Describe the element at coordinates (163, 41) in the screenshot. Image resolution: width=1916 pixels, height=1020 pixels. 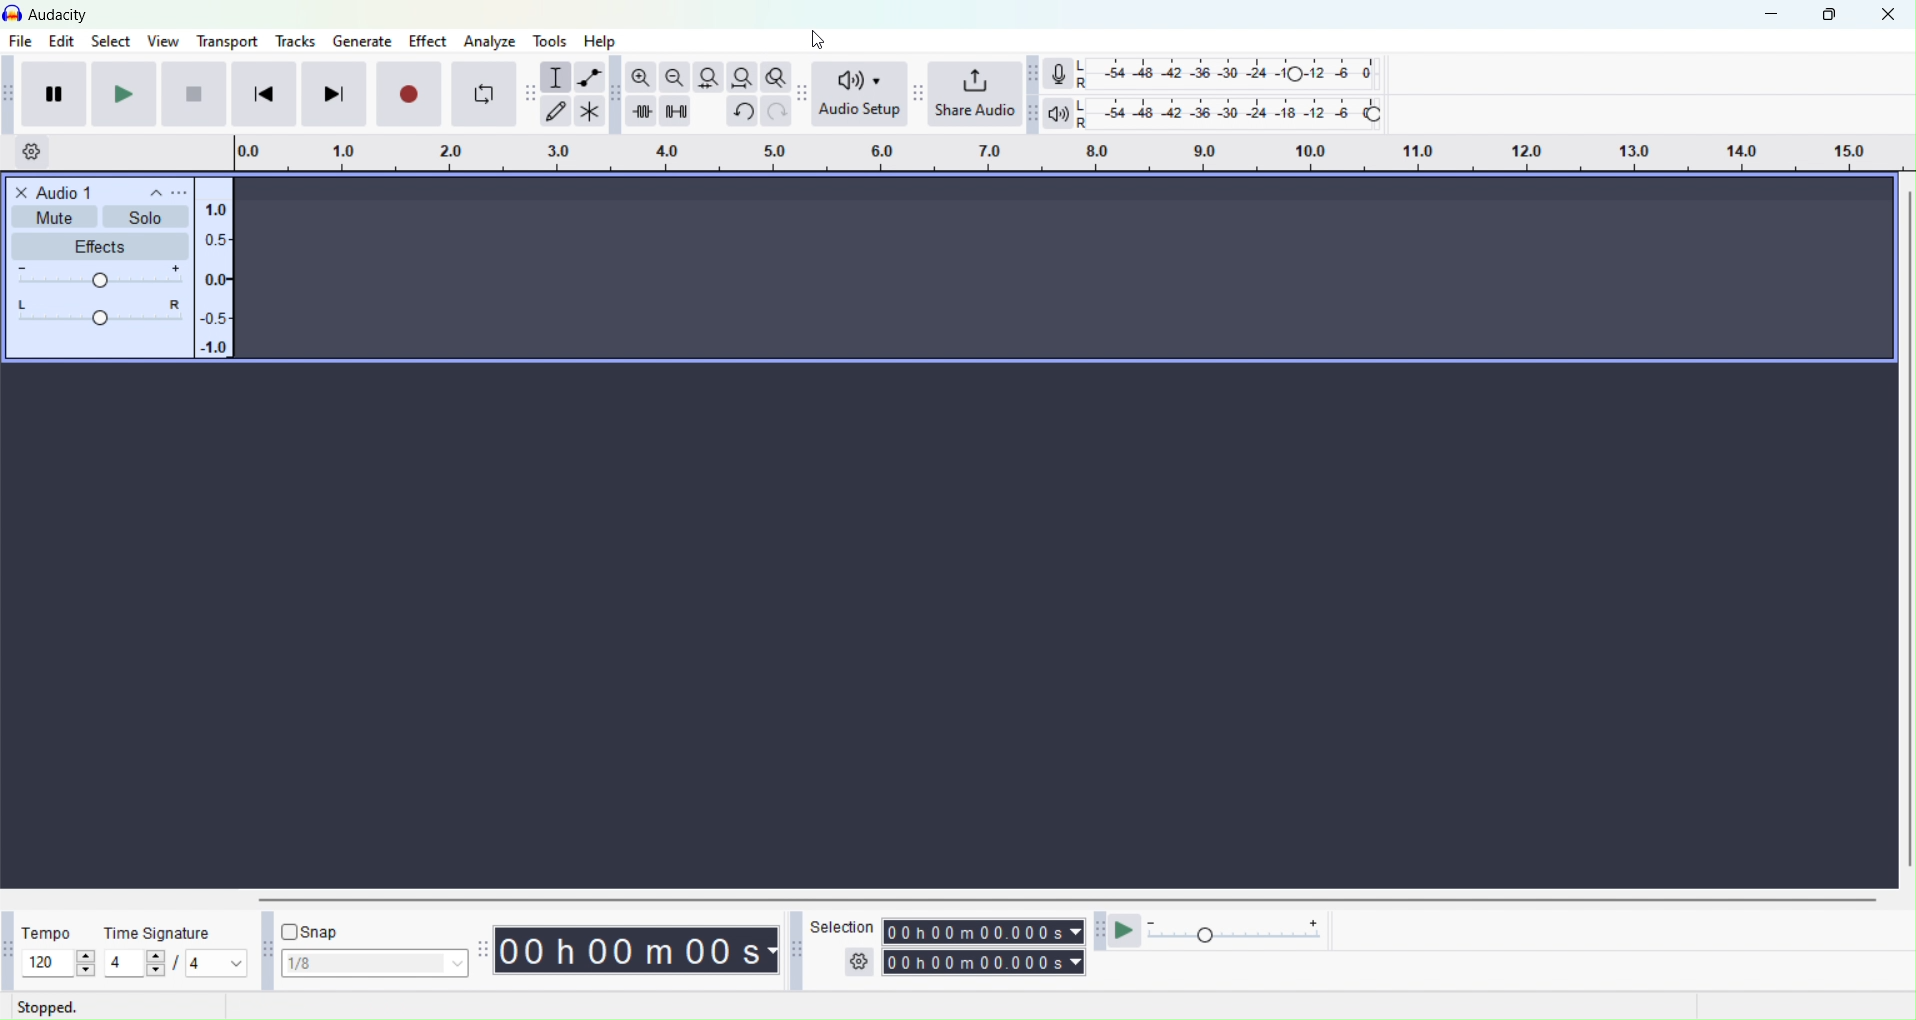
I see `View` at that location.